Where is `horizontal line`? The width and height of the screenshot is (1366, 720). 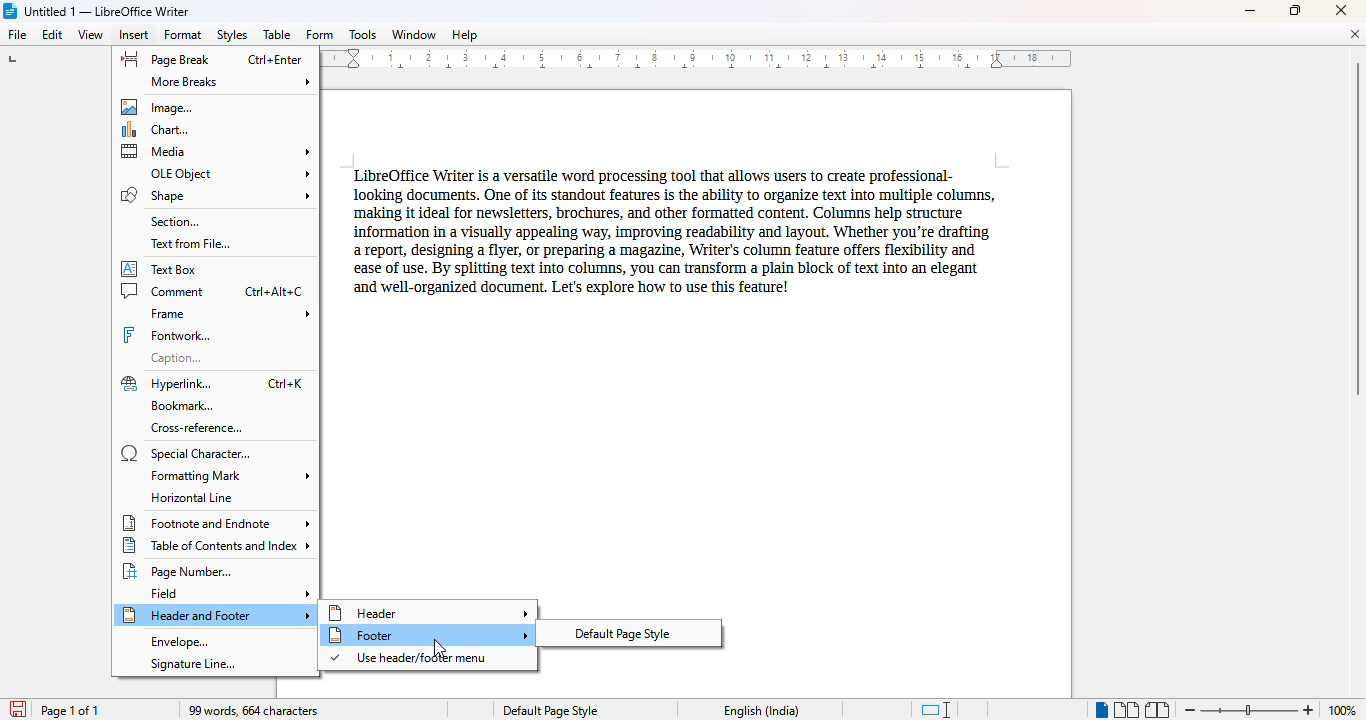 horizontal line is located at coordinates (193, 497).